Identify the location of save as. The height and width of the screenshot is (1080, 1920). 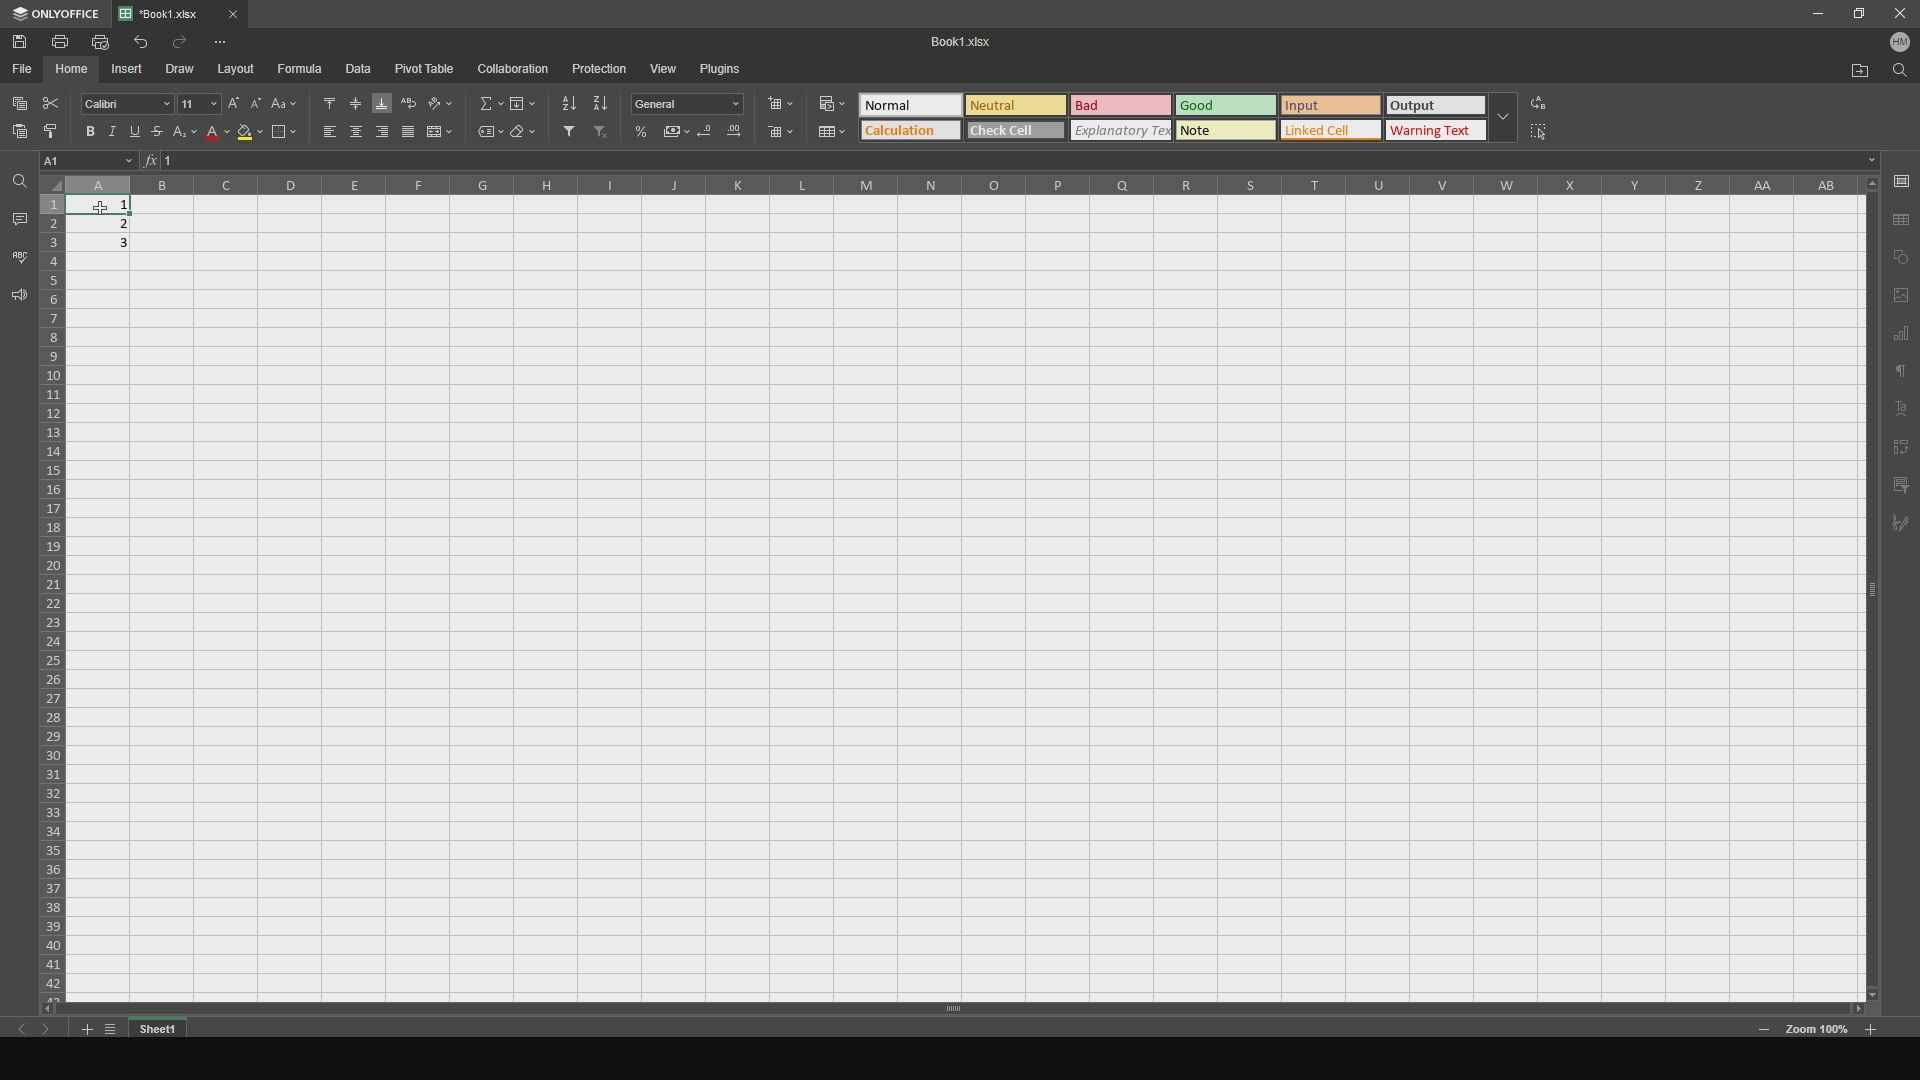
(1903, 218).